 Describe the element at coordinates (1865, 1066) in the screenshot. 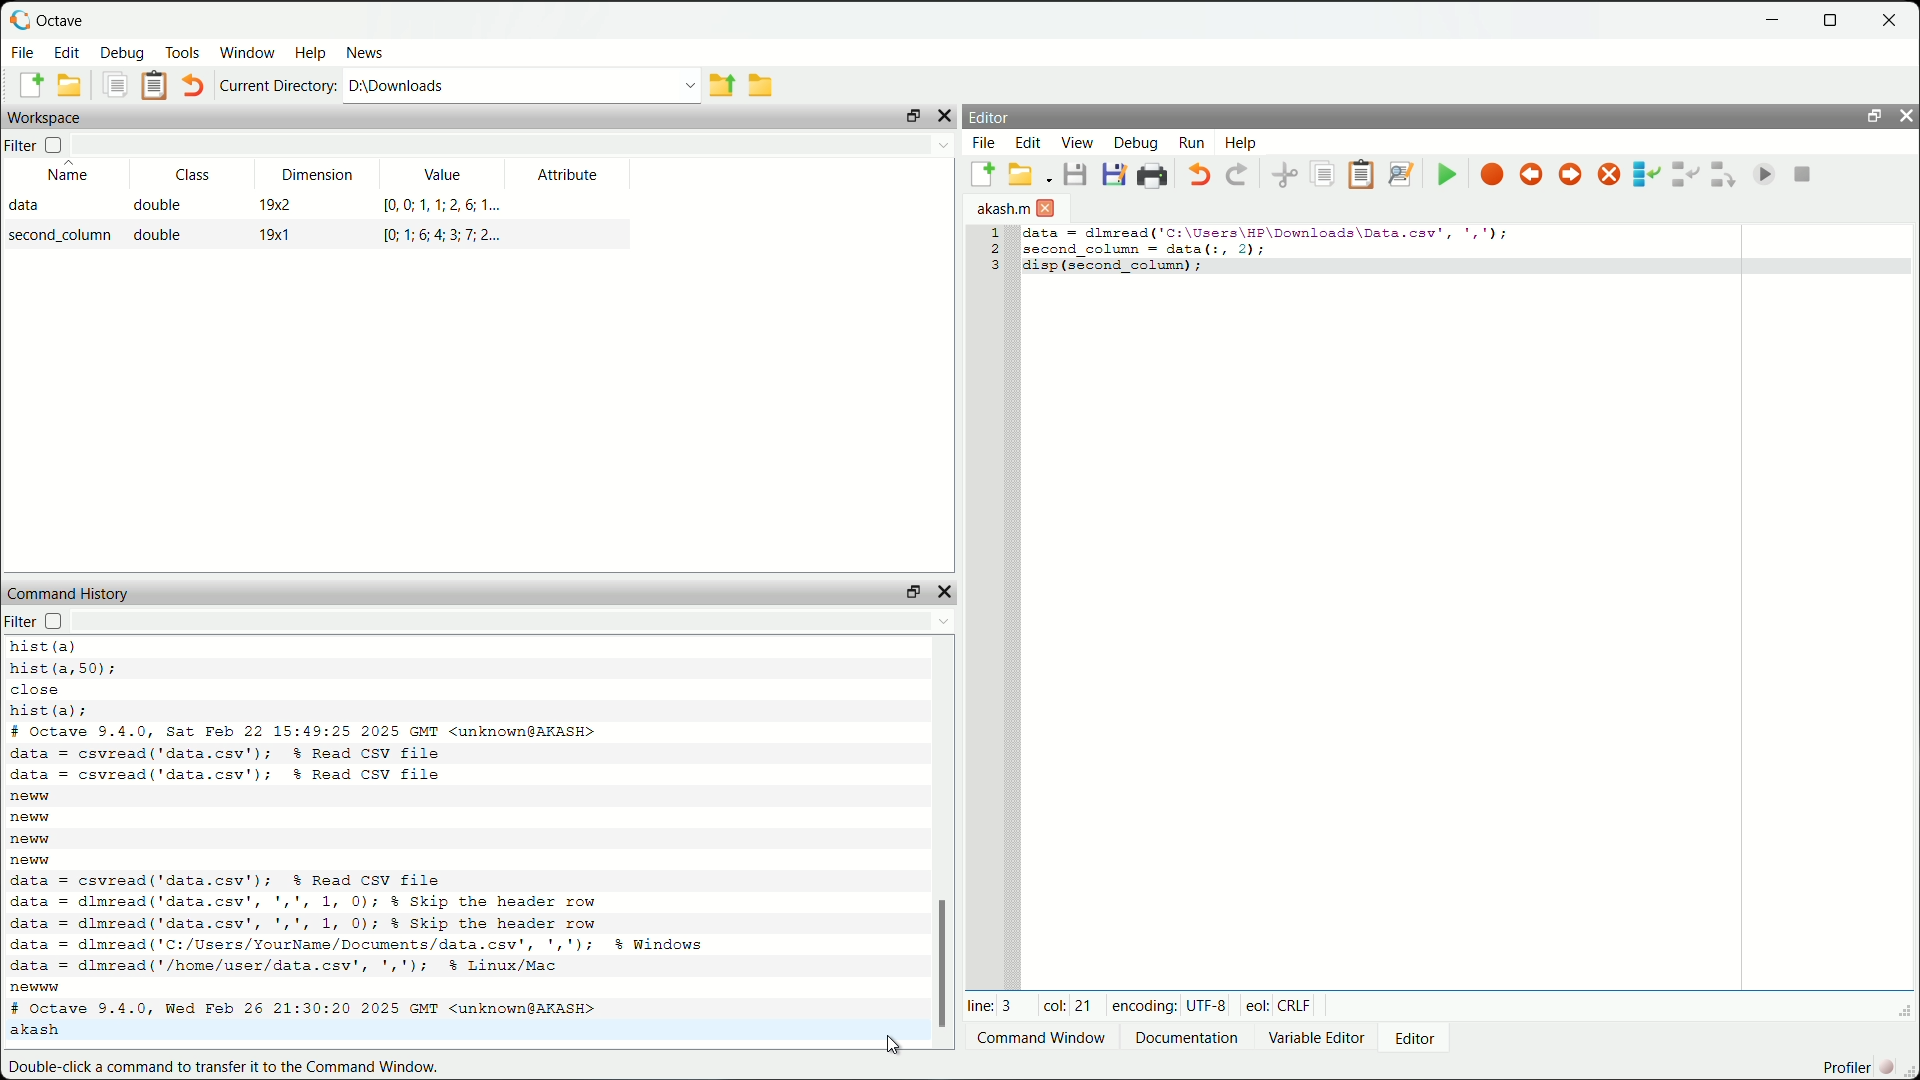

I see `profiler` at that location.